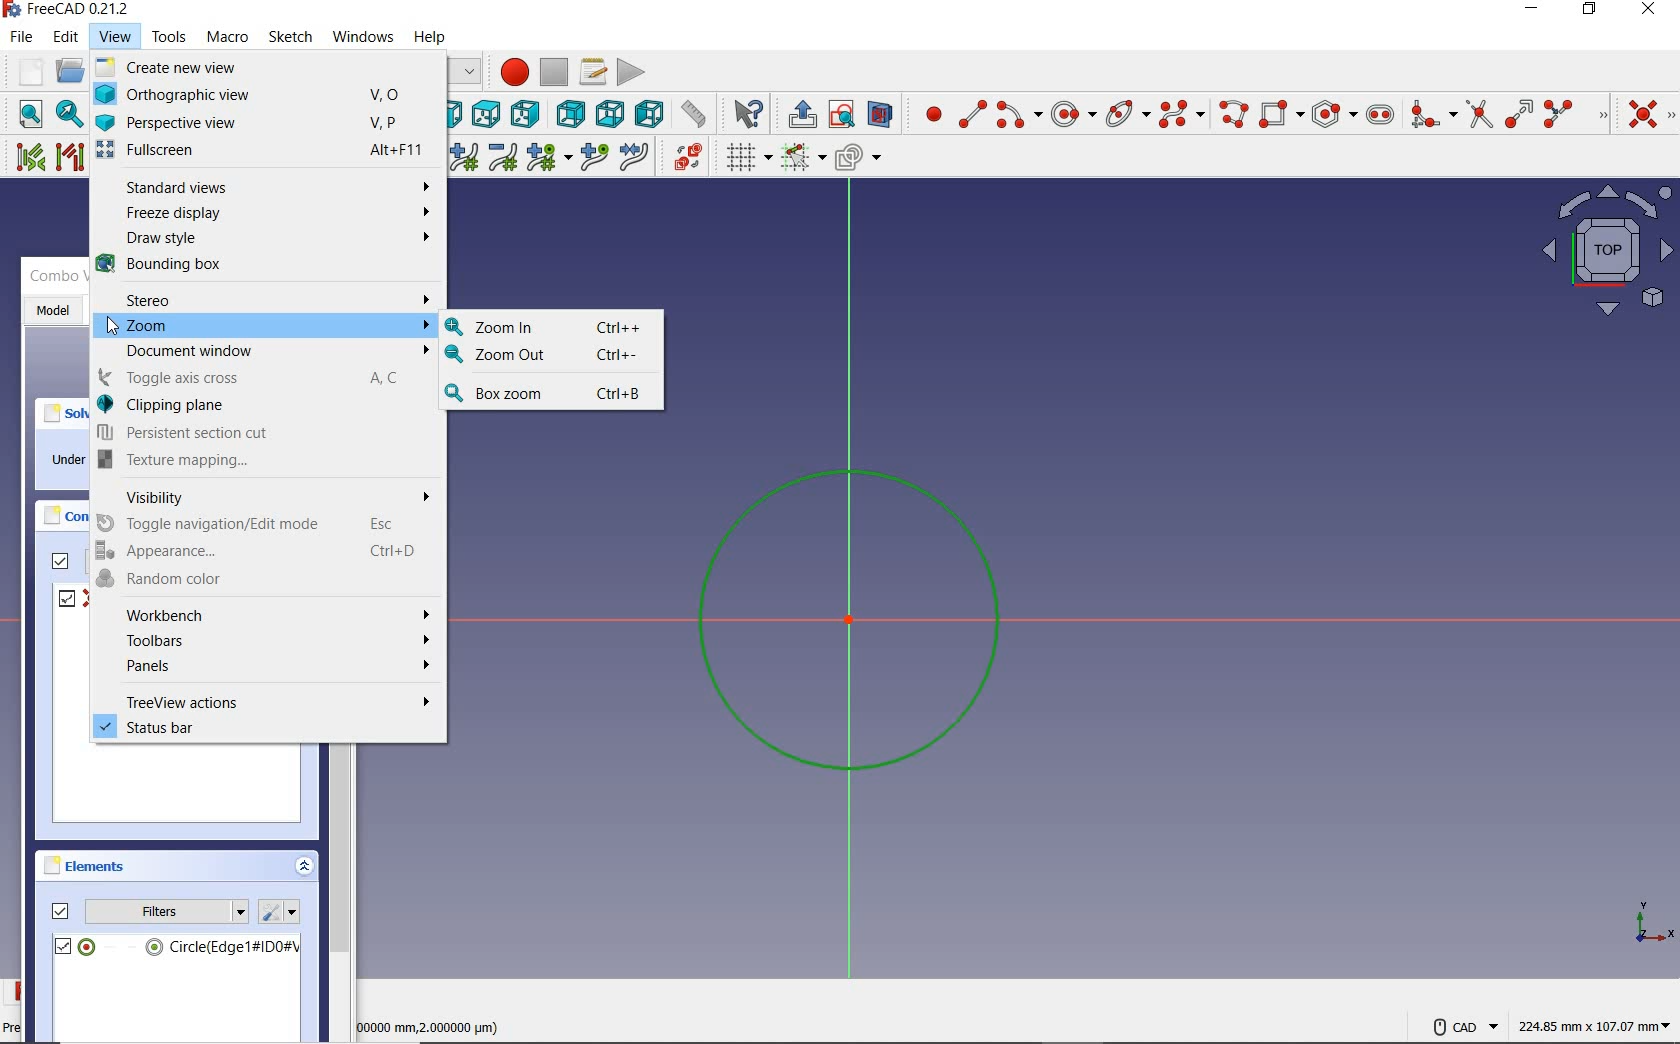  Describe the element at coordinates (267, 582) in the screenshot. I see `Random color` at that location.